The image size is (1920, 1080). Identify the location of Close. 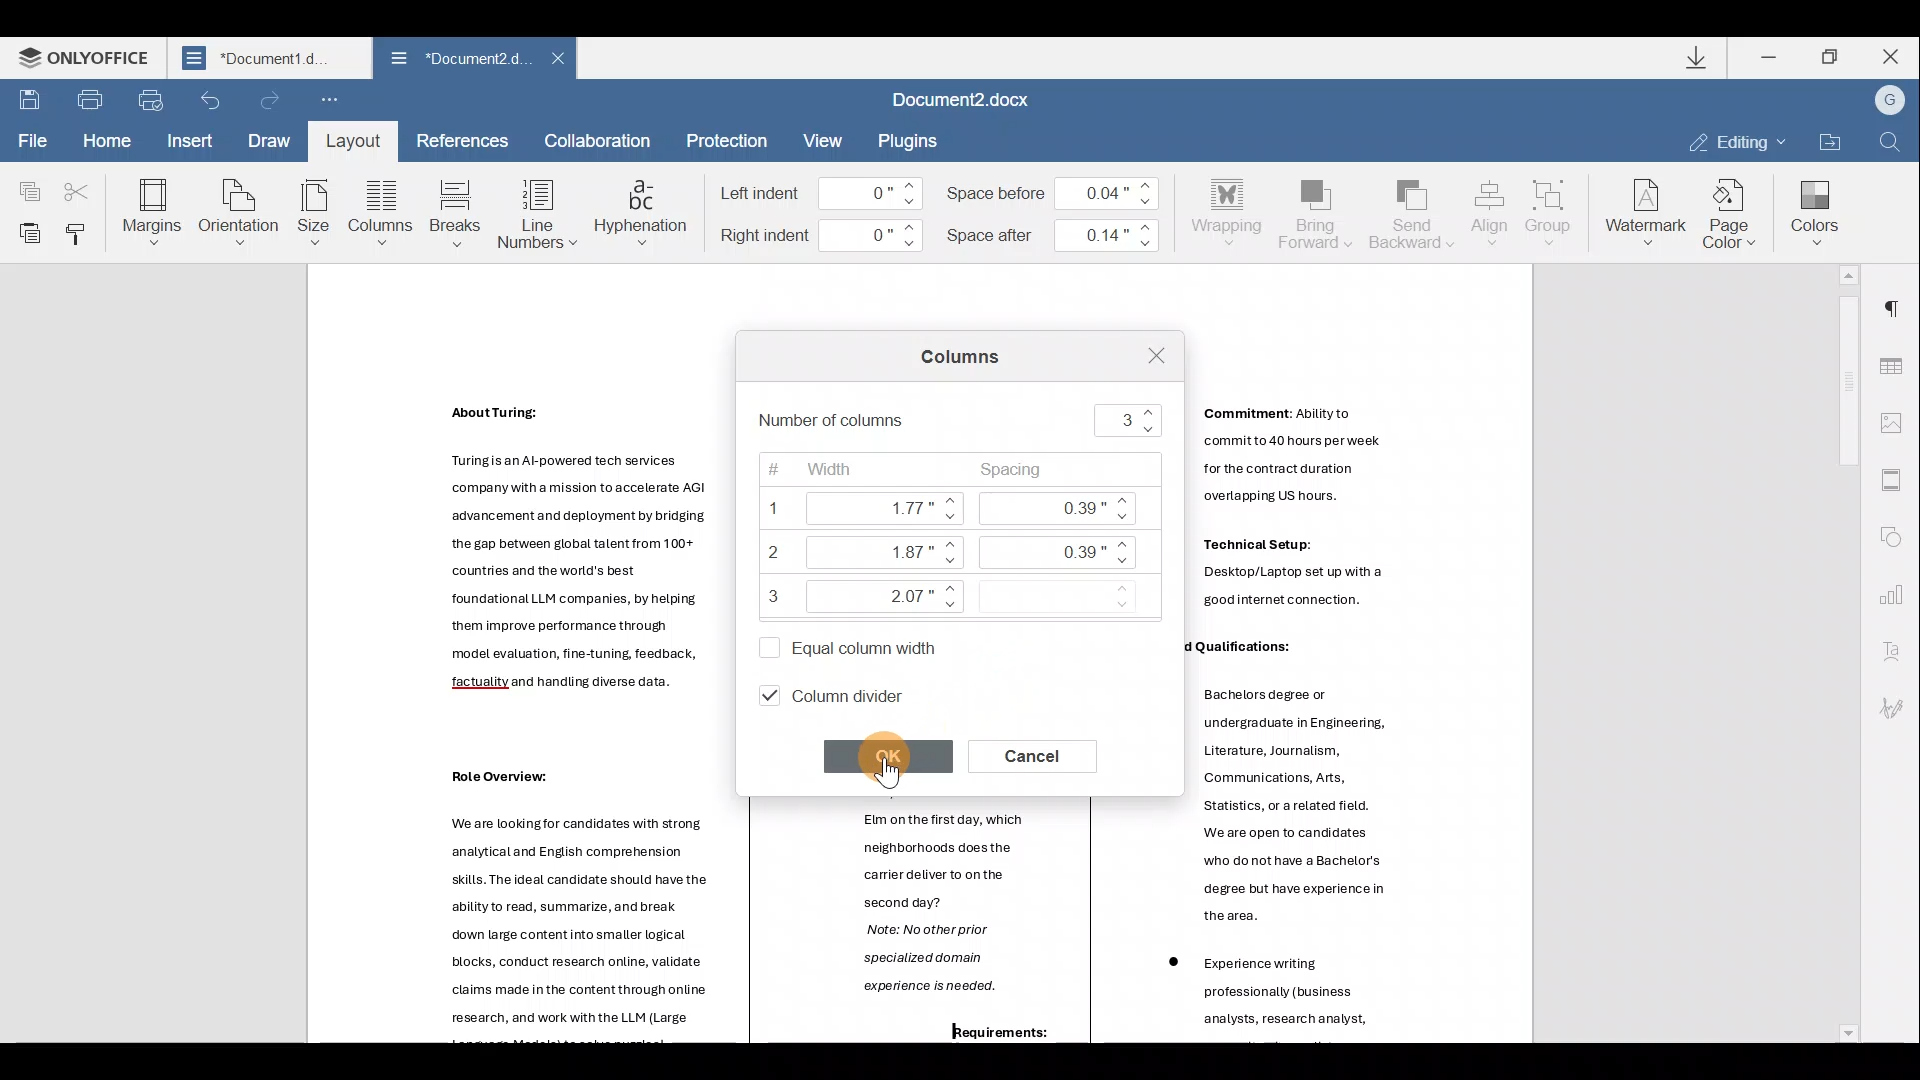
(565, 61).